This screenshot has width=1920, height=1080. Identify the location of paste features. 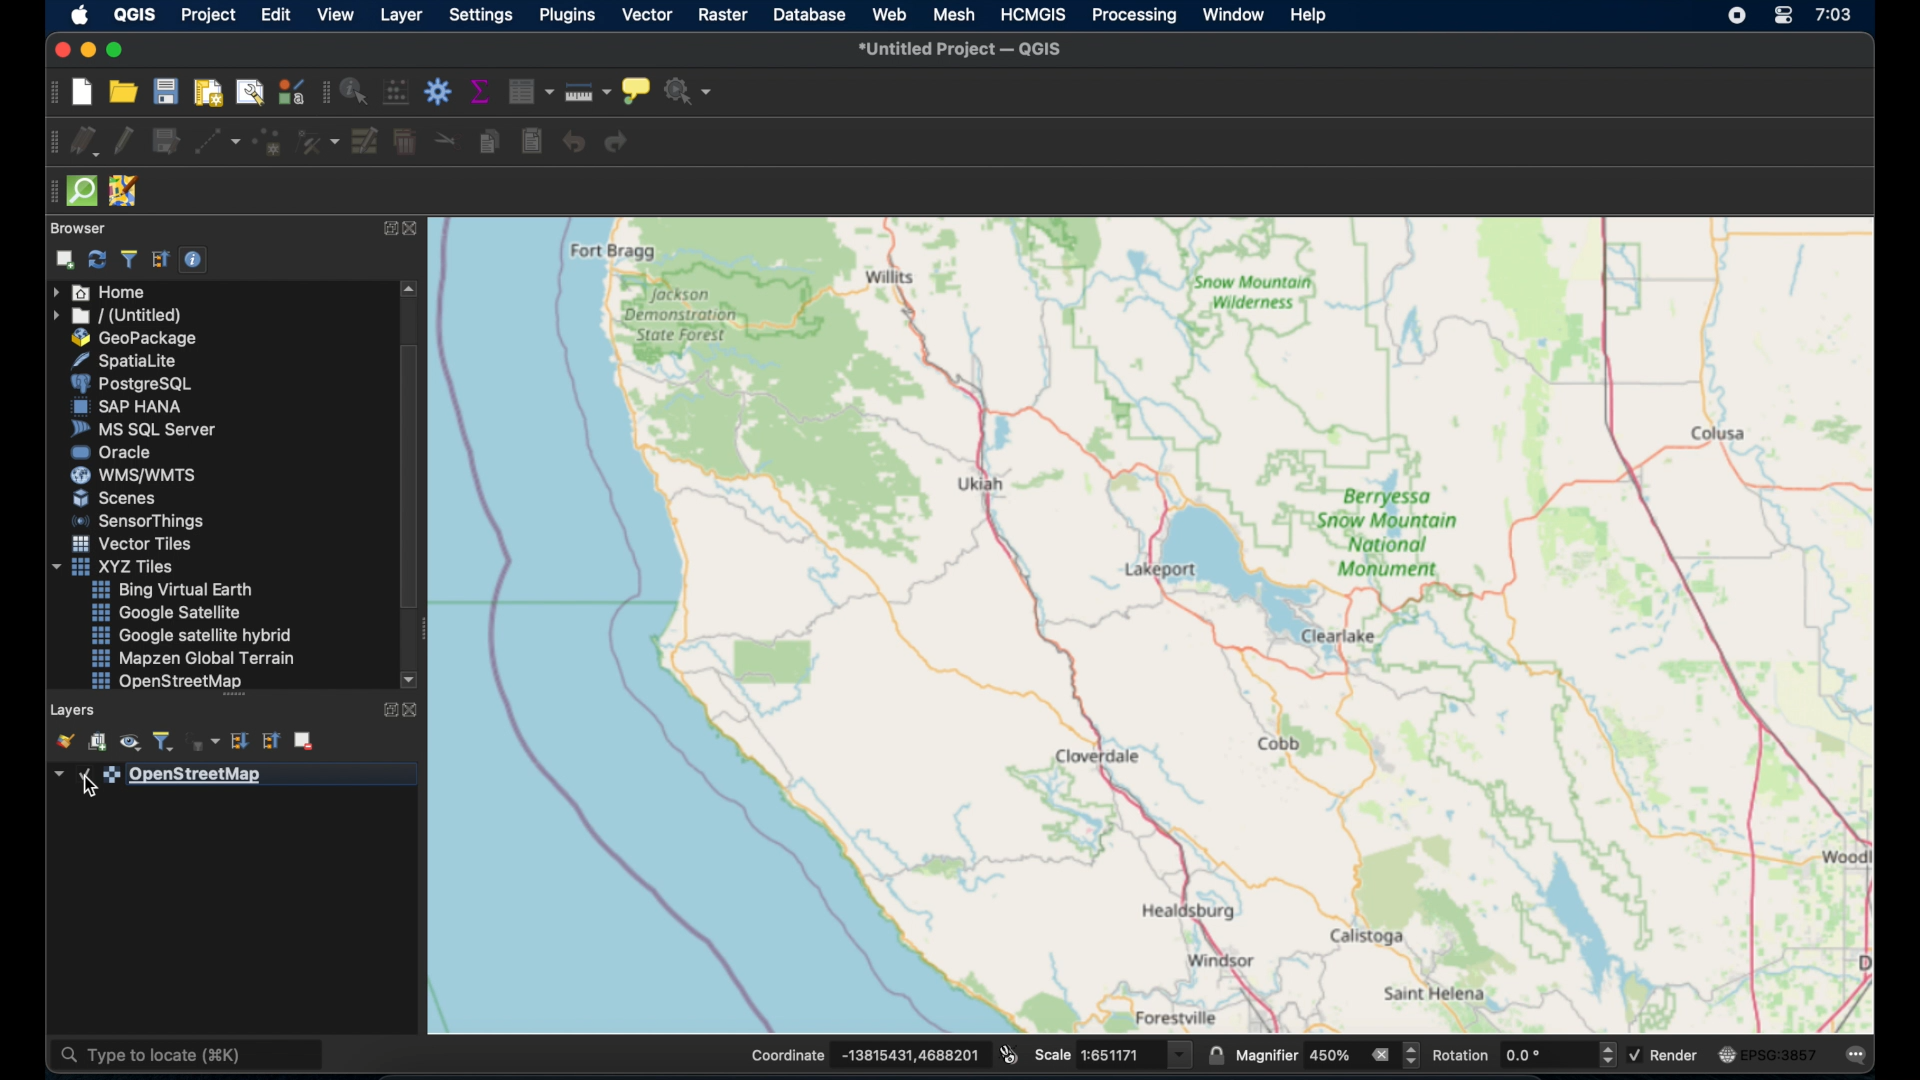
(531, 142).